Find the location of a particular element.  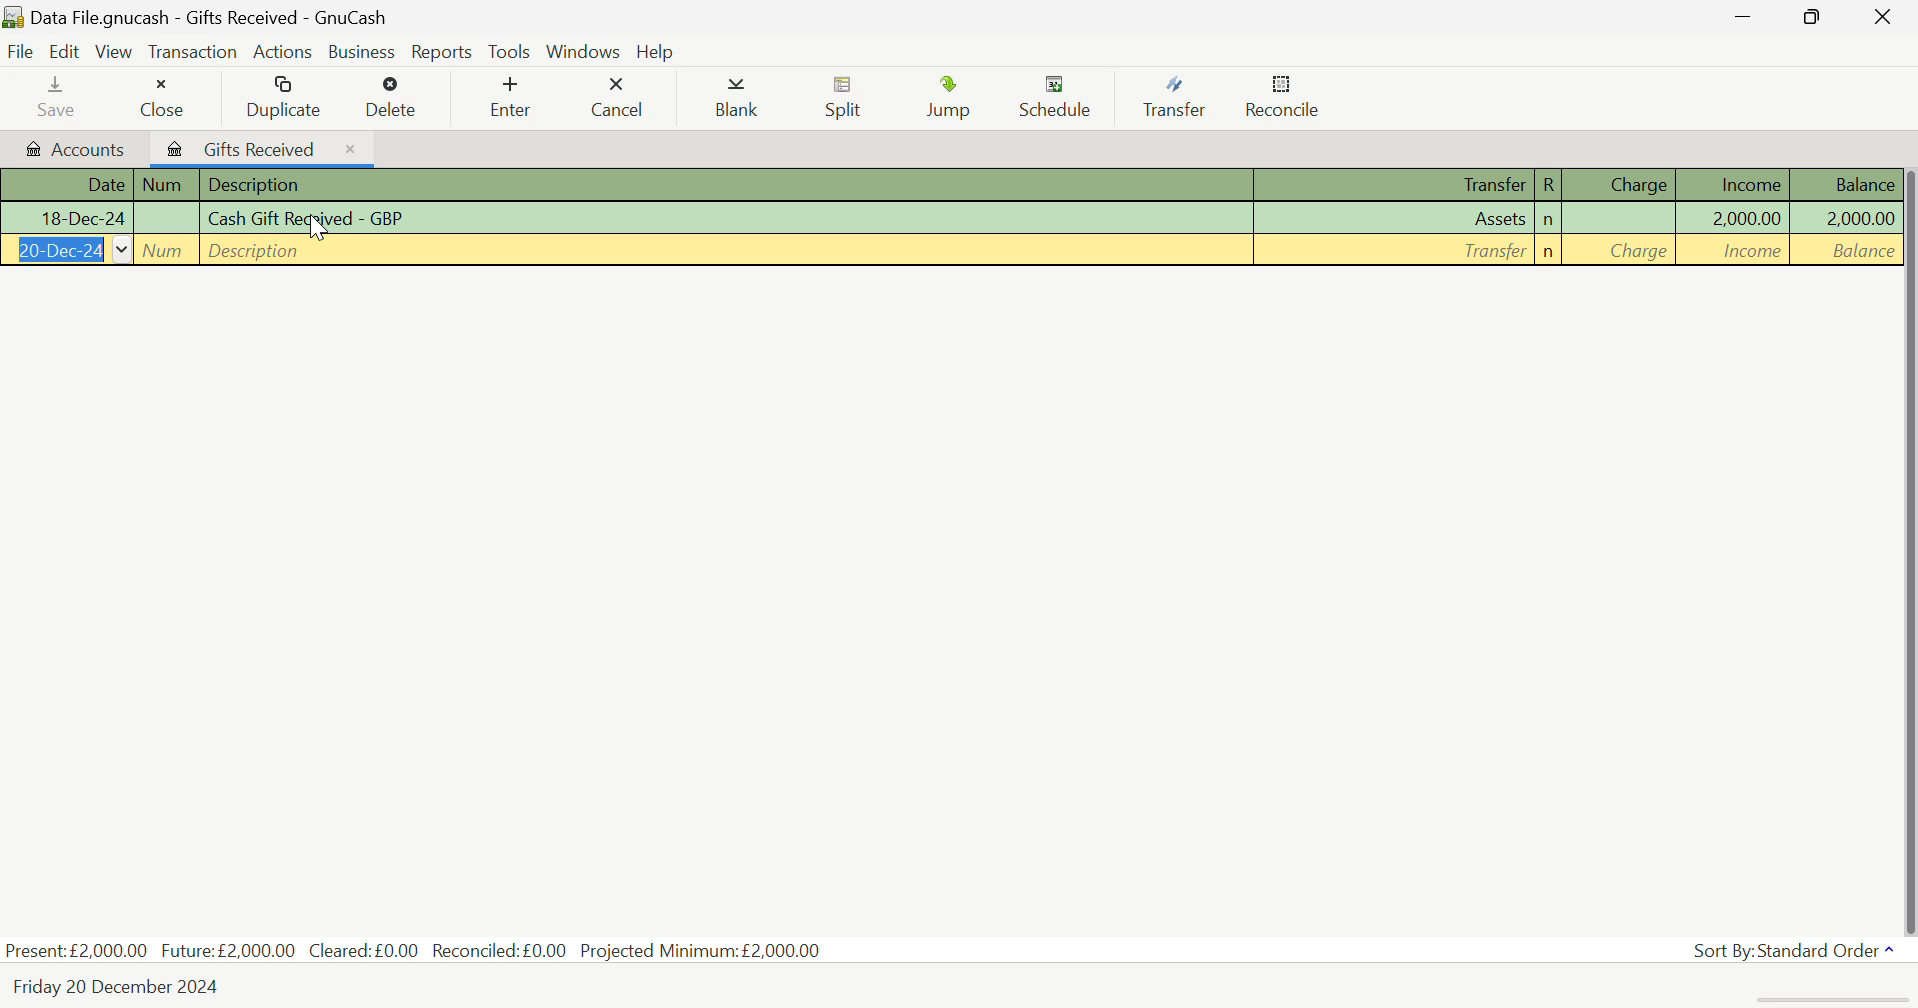

Scroll Bar is located at coordinates (1906, 544).